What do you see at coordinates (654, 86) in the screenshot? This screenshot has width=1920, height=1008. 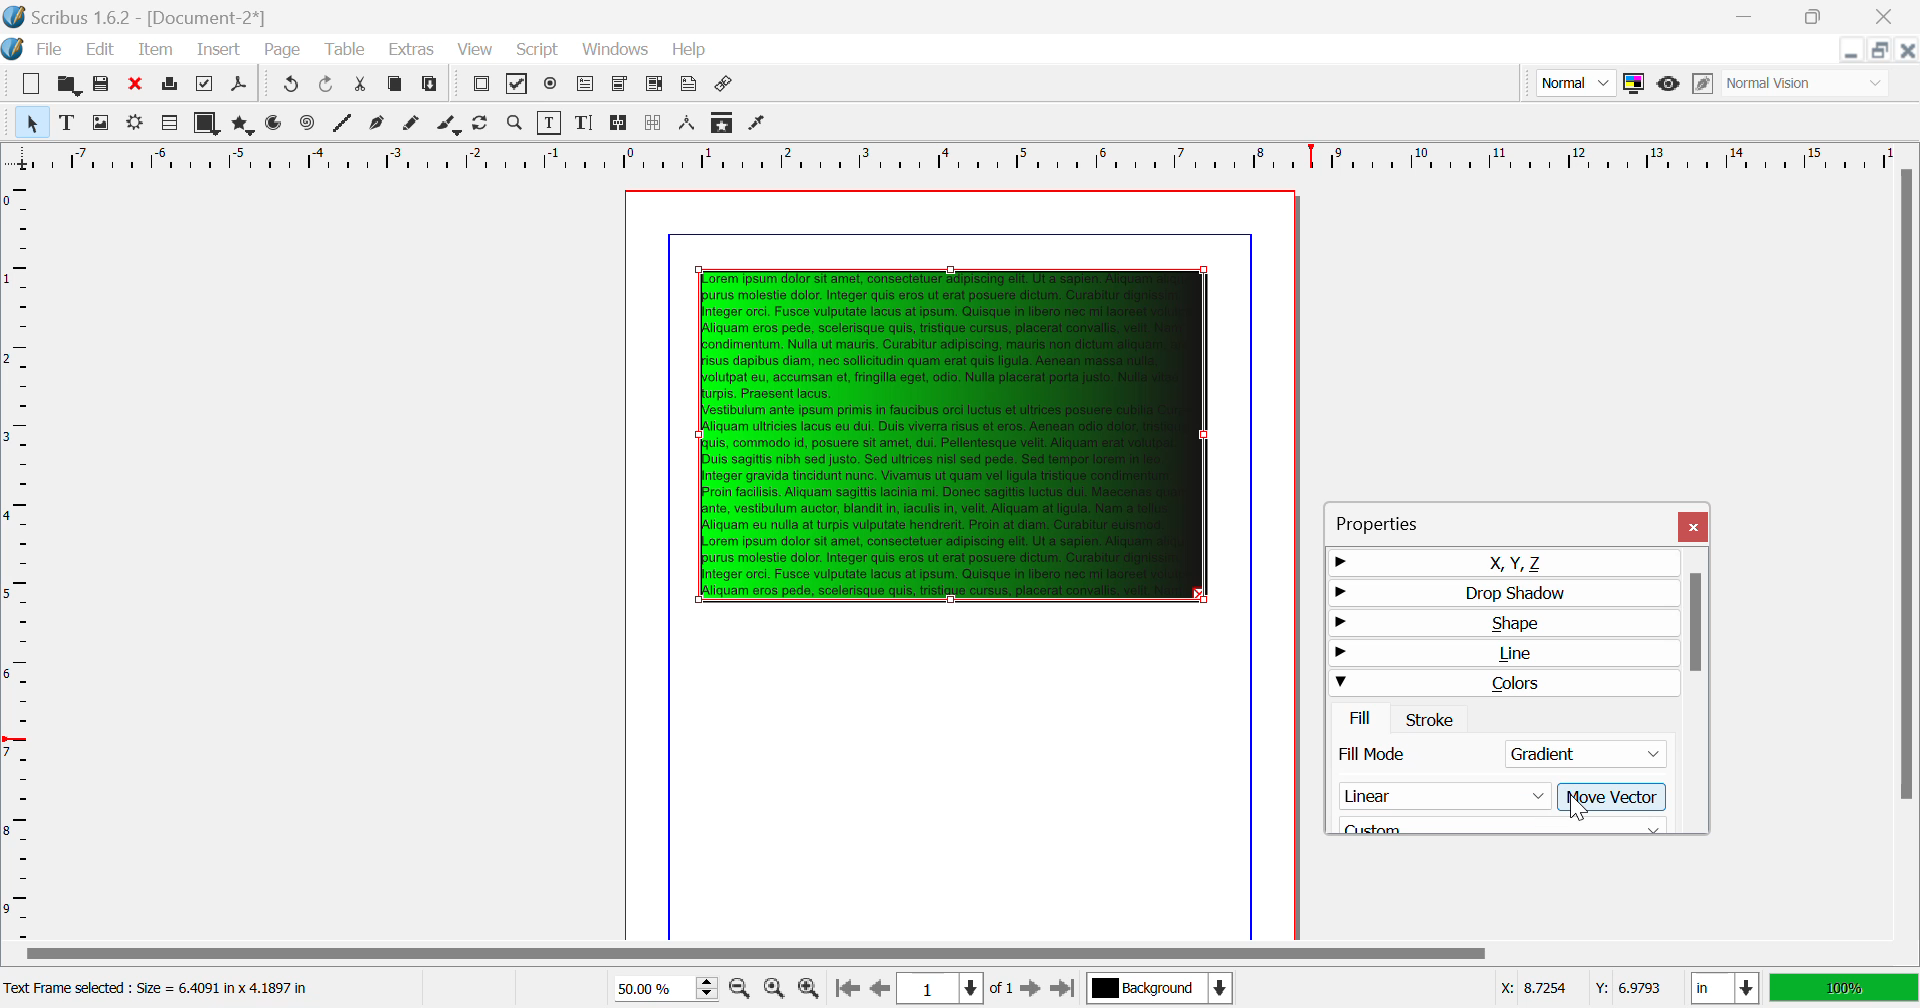 I see `Pdf List Box` at bounding box center [654, 86].